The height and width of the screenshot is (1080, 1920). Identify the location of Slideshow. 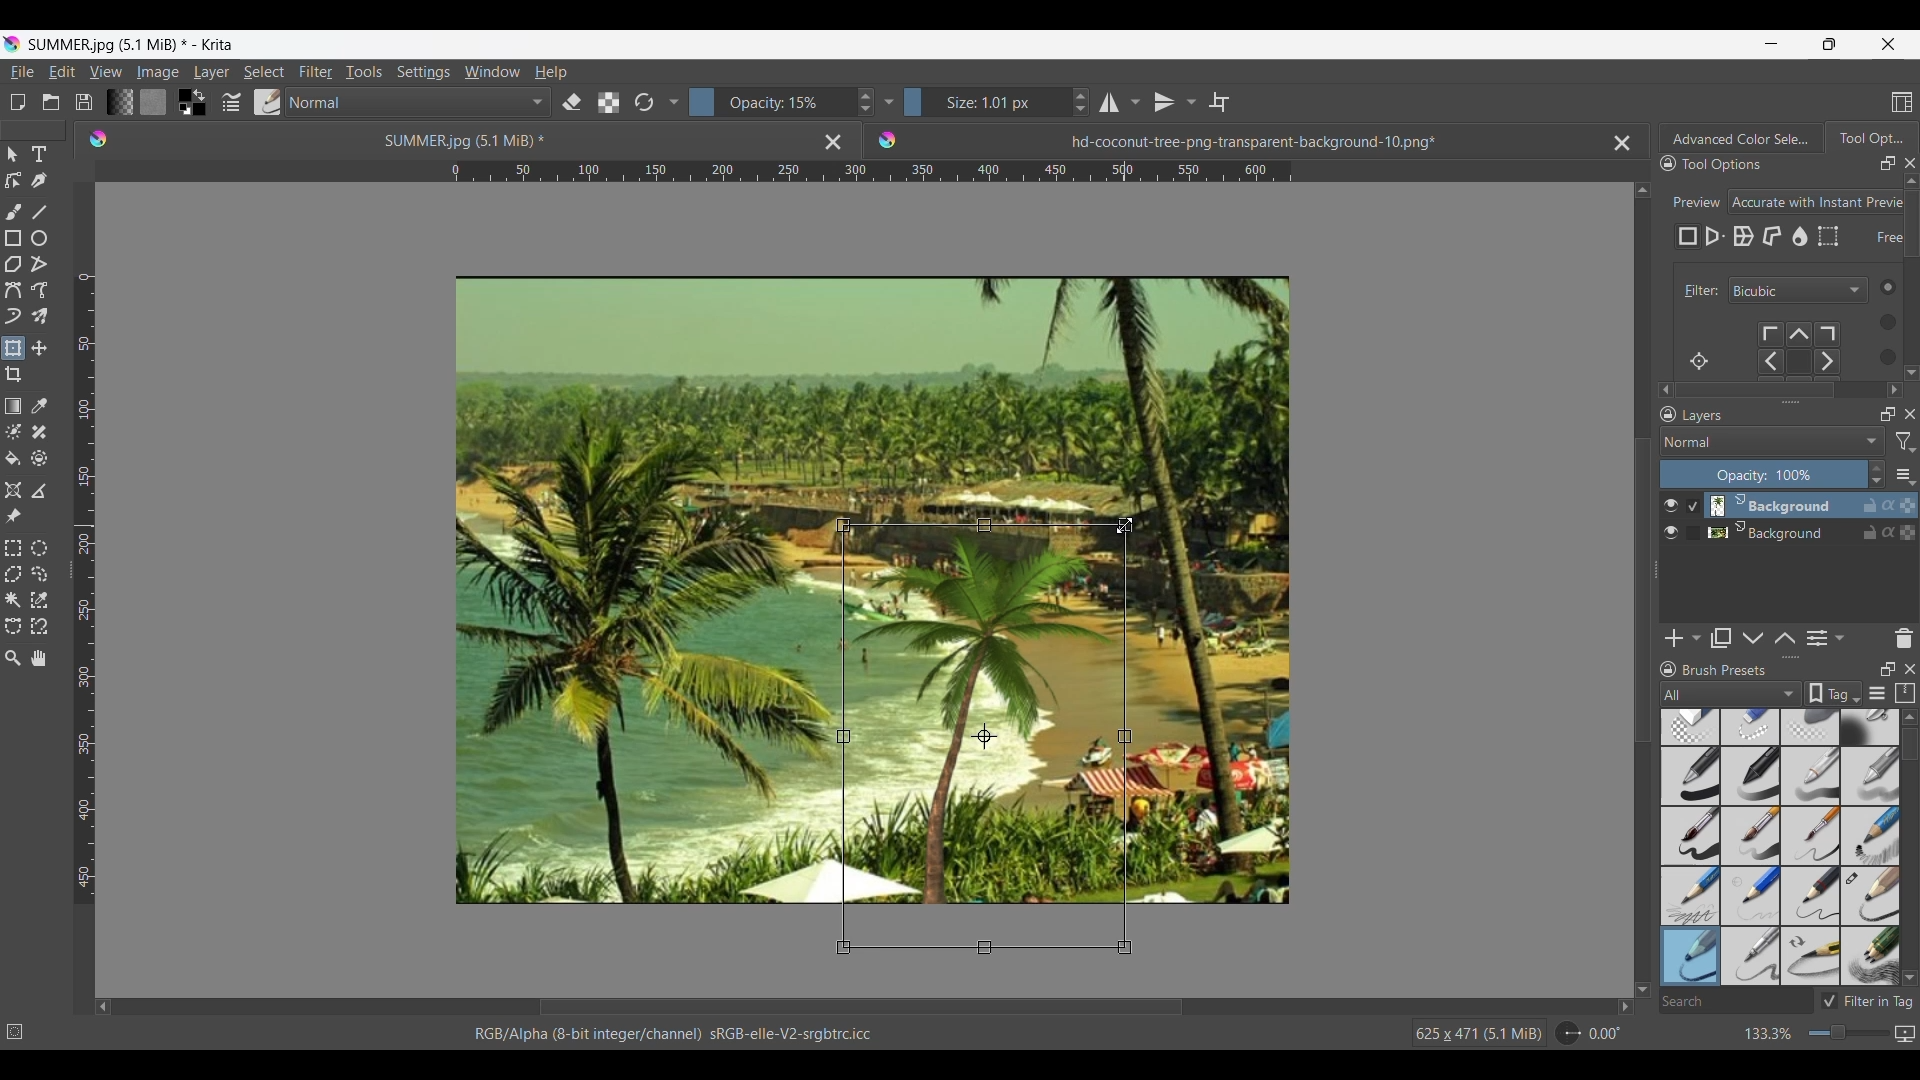
(1904, 1030).